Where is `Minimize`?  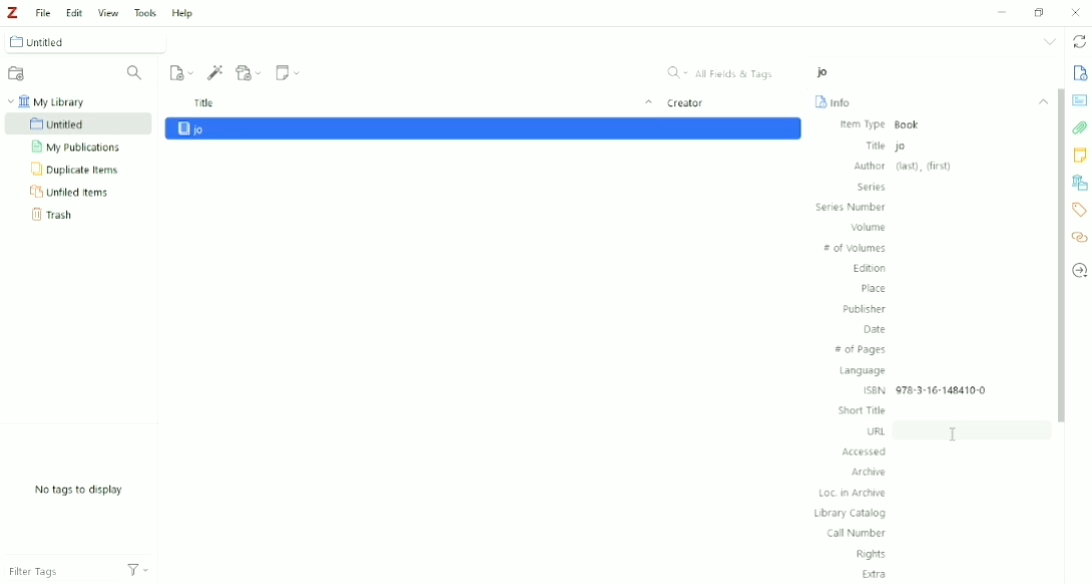
Minimize is located at coordinates (1001, 12).